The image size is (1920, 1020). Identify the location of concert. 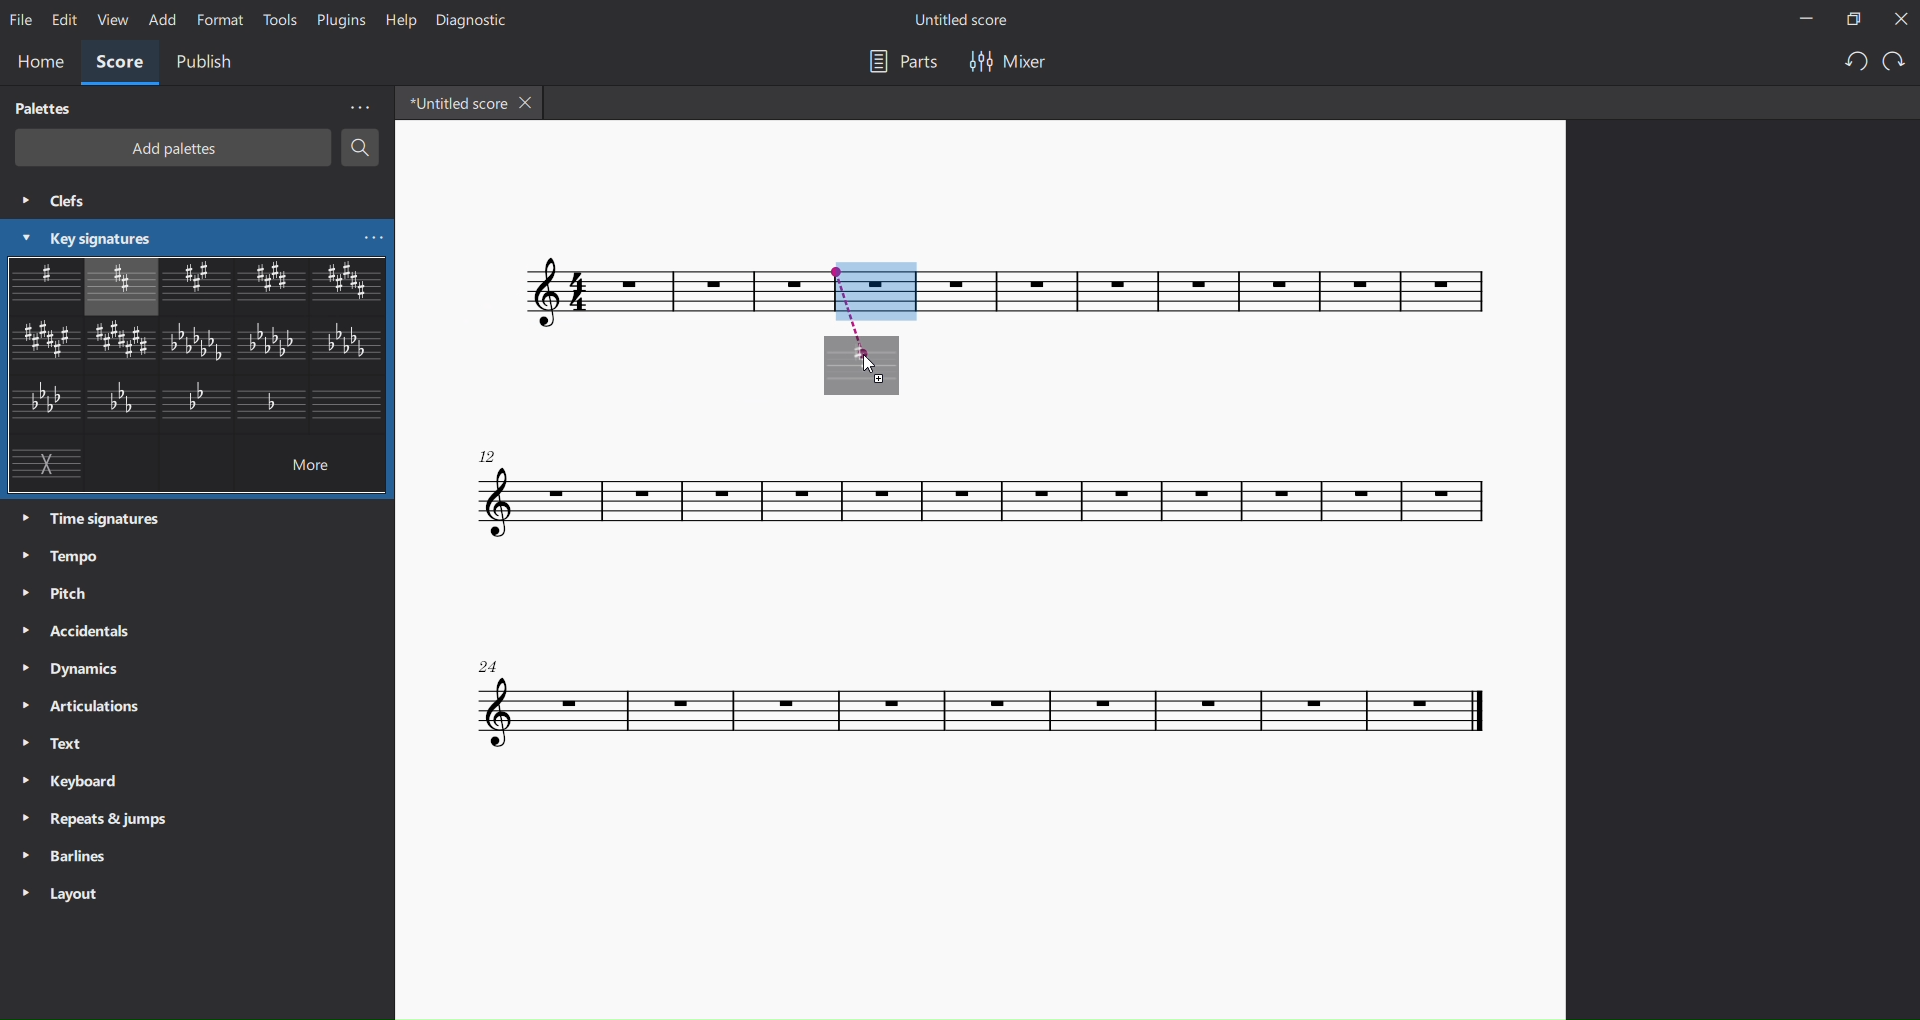
(982, 713).